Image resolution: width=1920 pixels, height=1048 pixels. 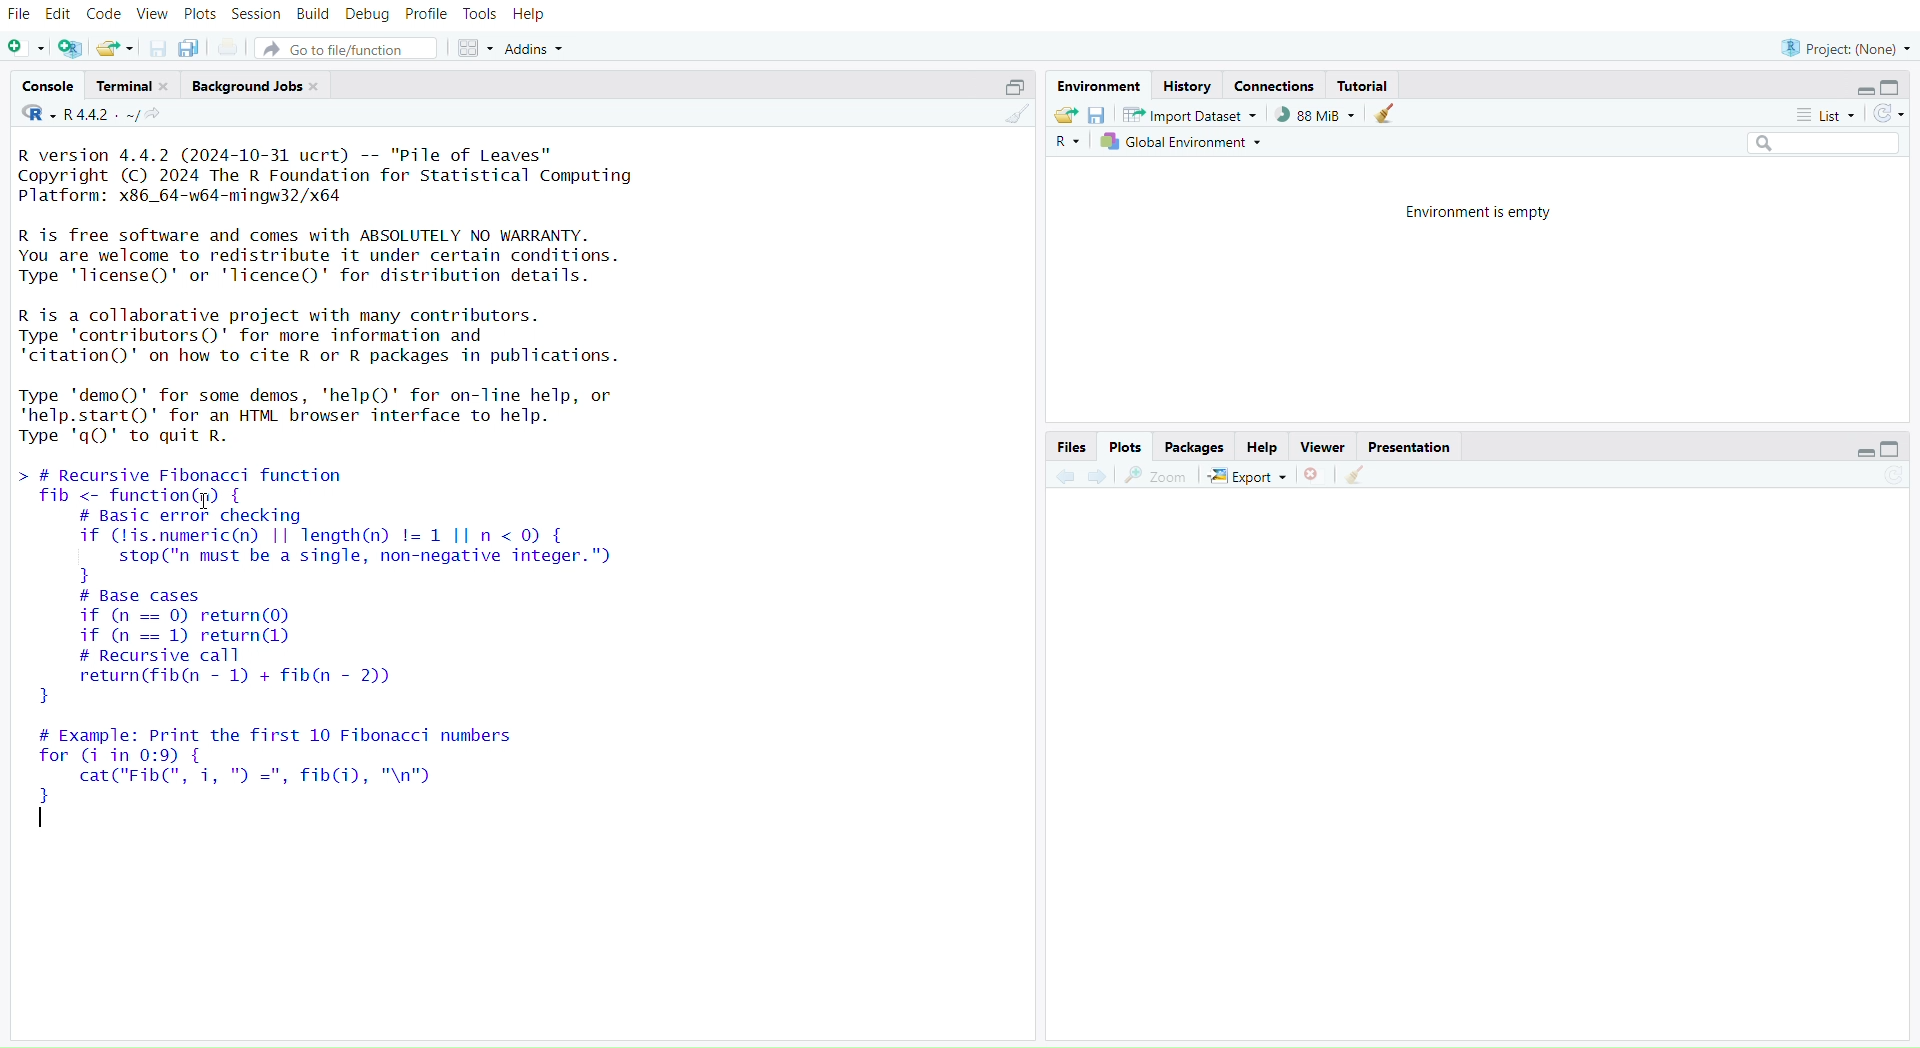 What do you see at coordinates (1263, 448) in the screenshot?
I see `help` at bounding box center [1263, 448].